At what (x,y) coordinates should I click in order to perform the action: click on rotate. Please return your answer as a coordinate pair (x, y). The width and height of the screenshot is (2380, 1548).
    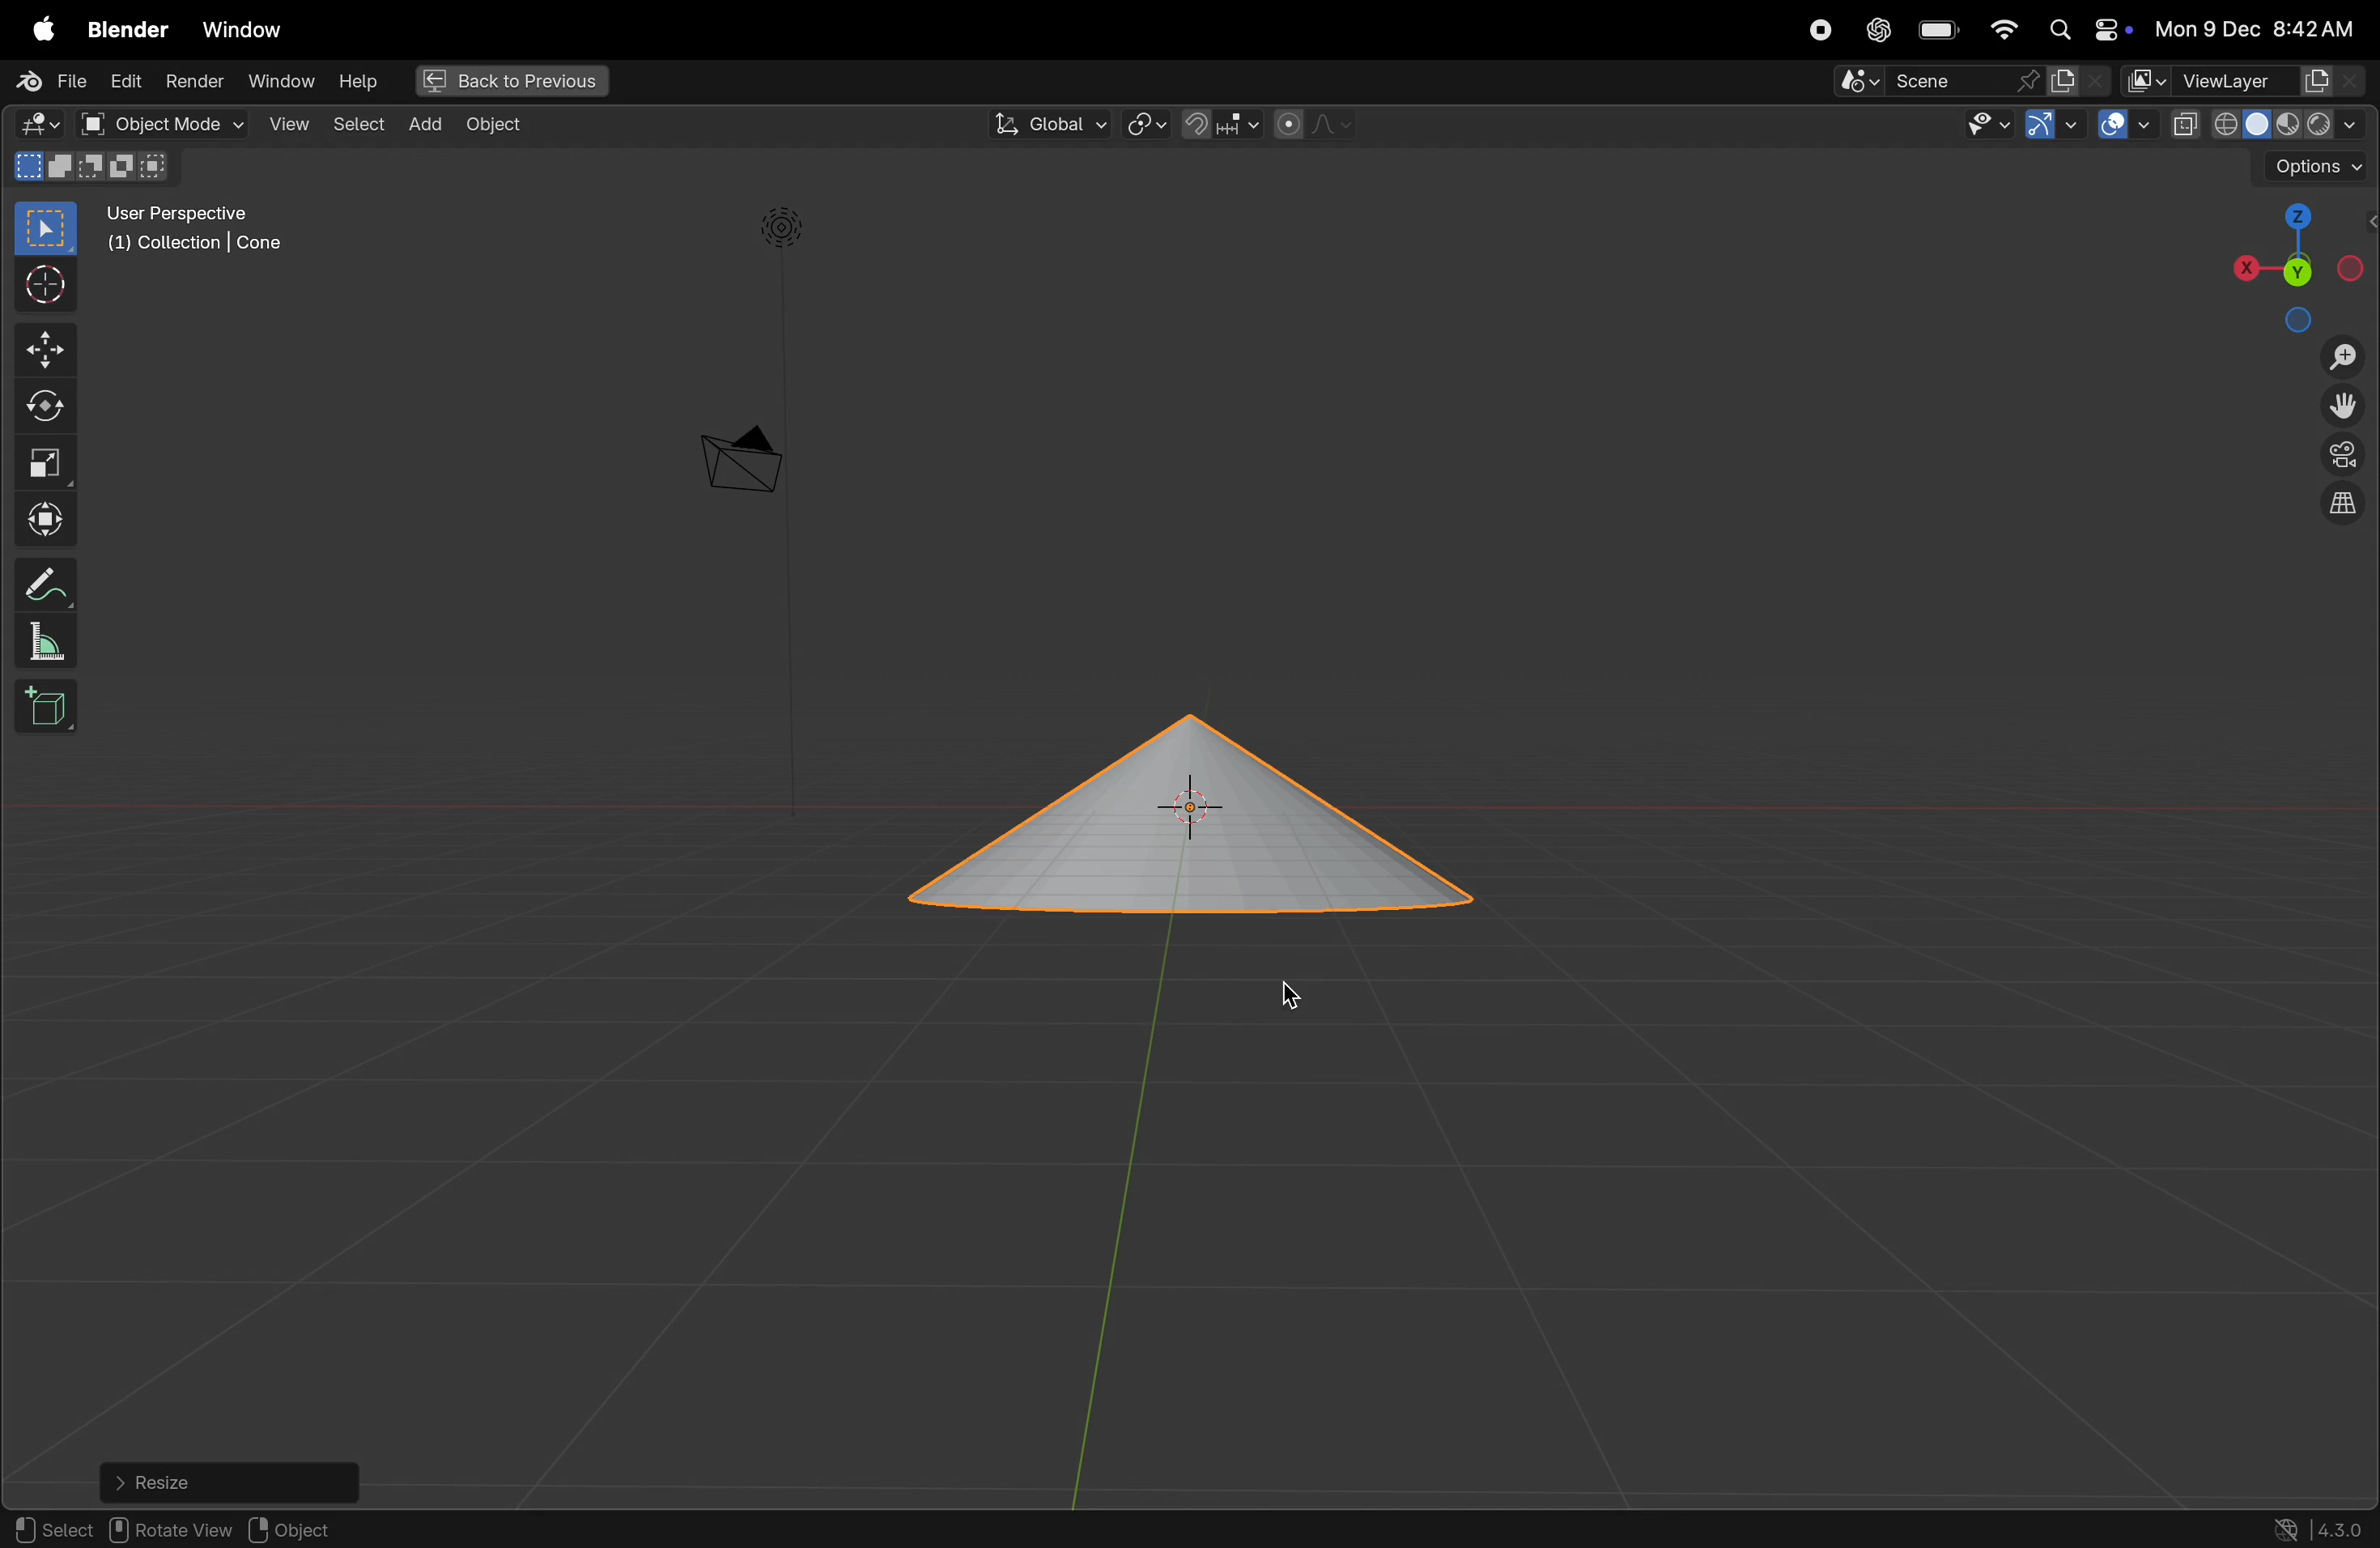
    Looking at the image, I should click on (1377, 1528).